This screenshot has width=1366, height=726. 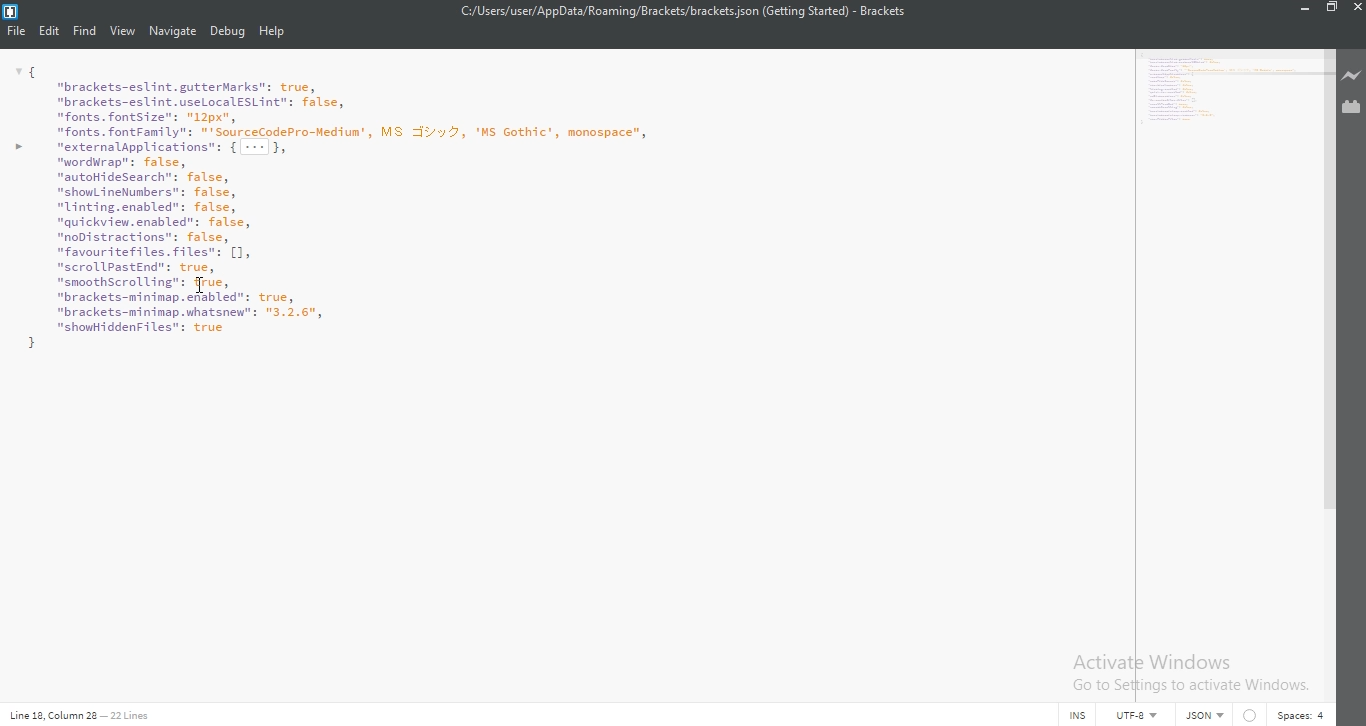 I want to click on File, so click(x=14, y=32).